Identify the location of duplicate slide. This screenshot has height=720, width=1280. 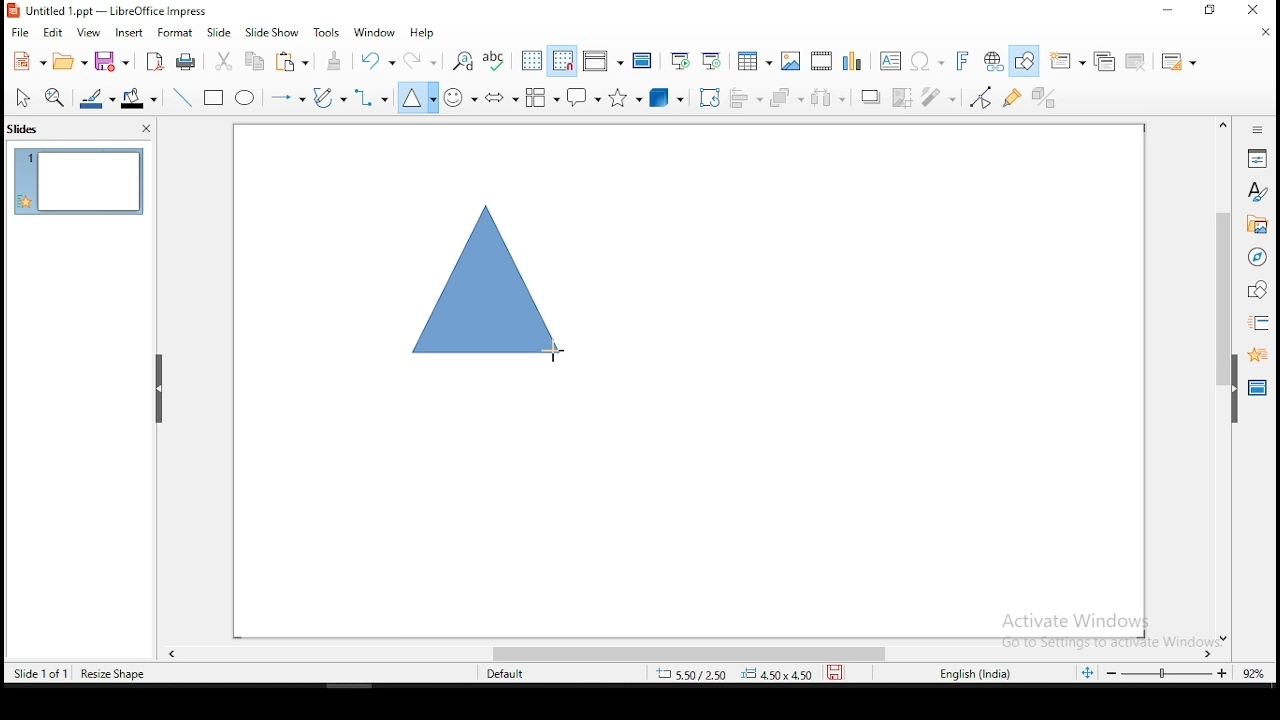
(1104, 58).